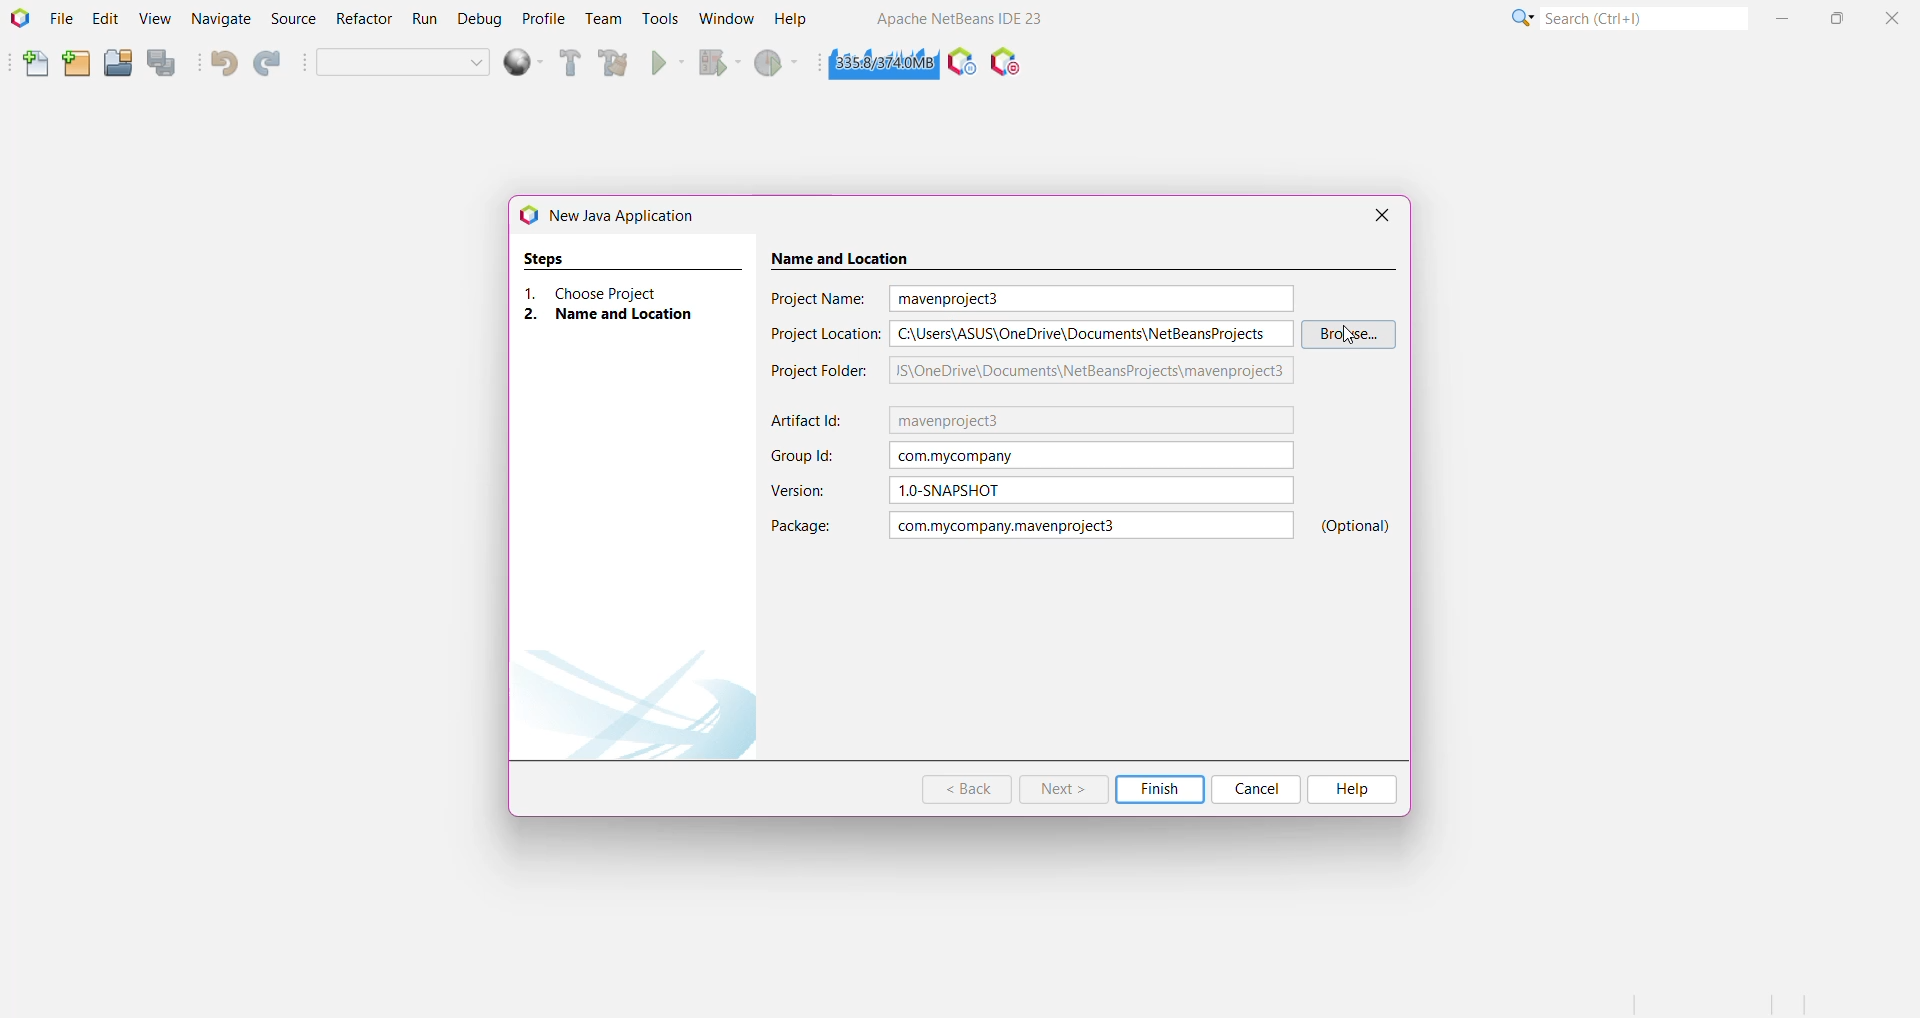 This screenshot has width=1920, height=1018. Describe the element at coordinates (1093, 334) in the screenshot. I see `Set Project Location (Default)` at that location.